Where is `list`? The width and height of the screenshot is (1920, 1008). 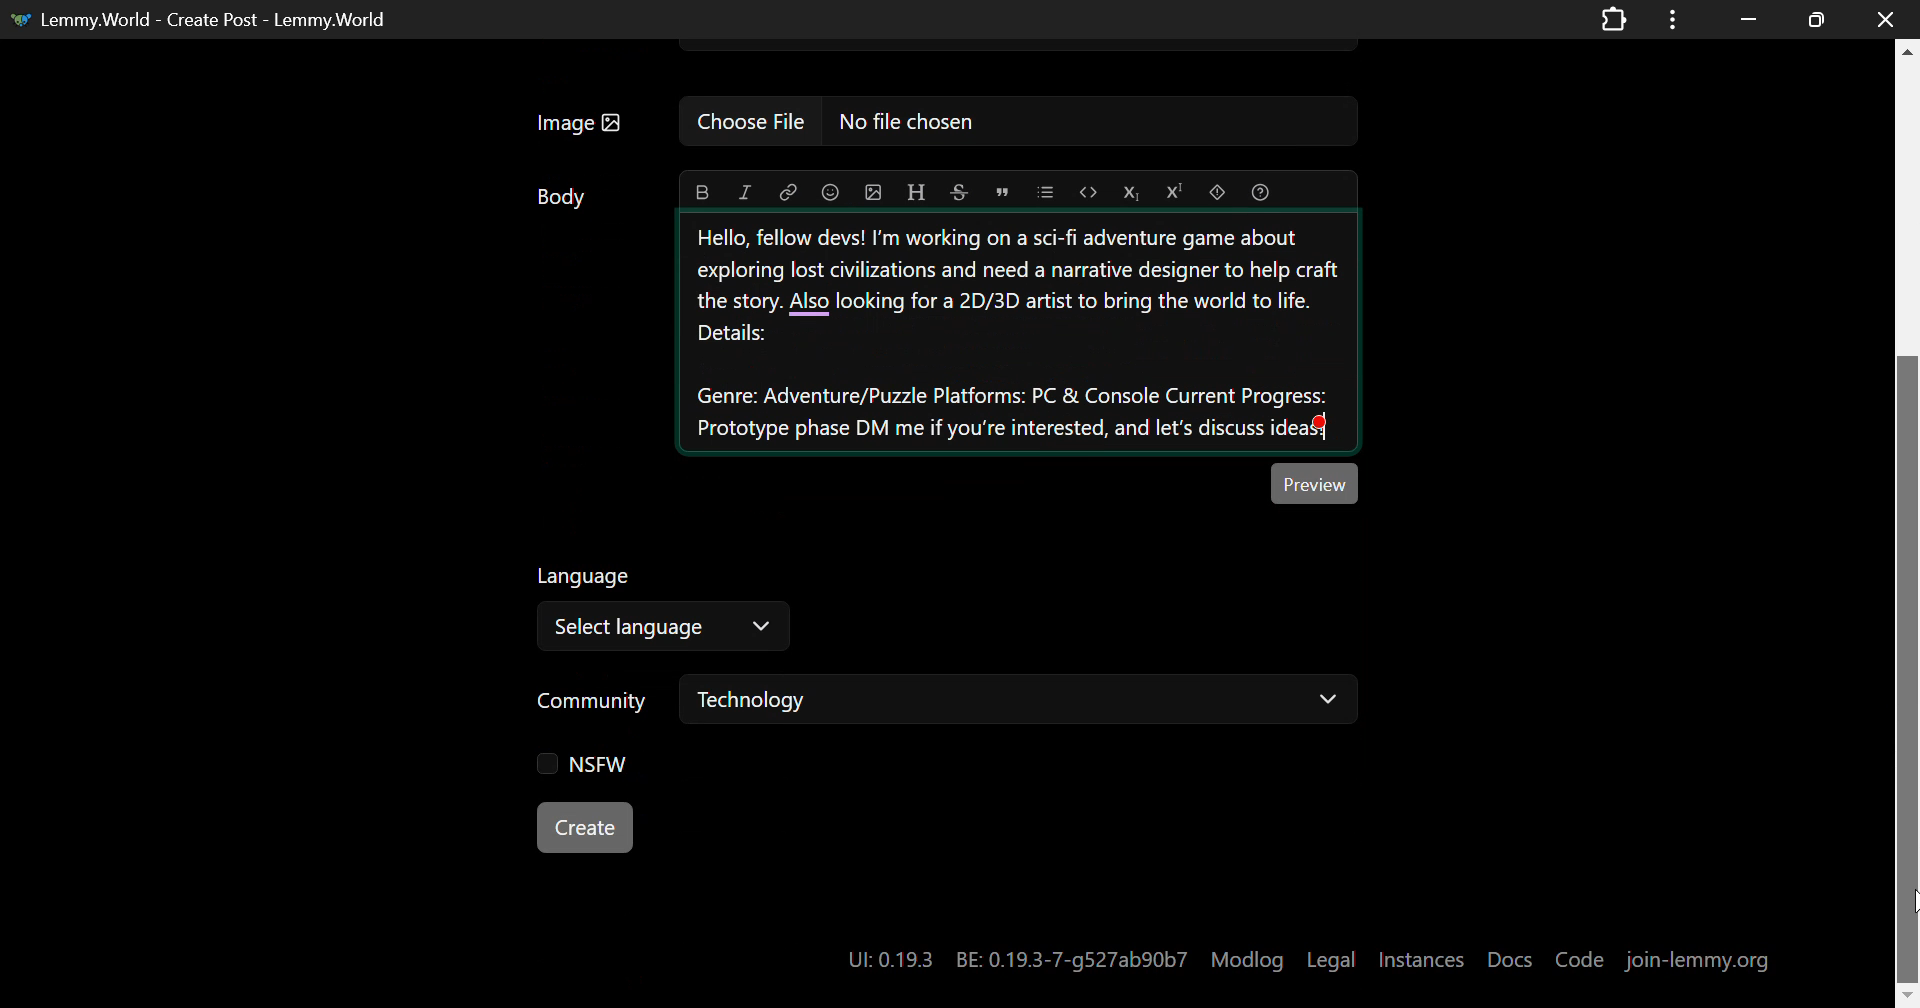
list is located at coordinates (1048, 192).